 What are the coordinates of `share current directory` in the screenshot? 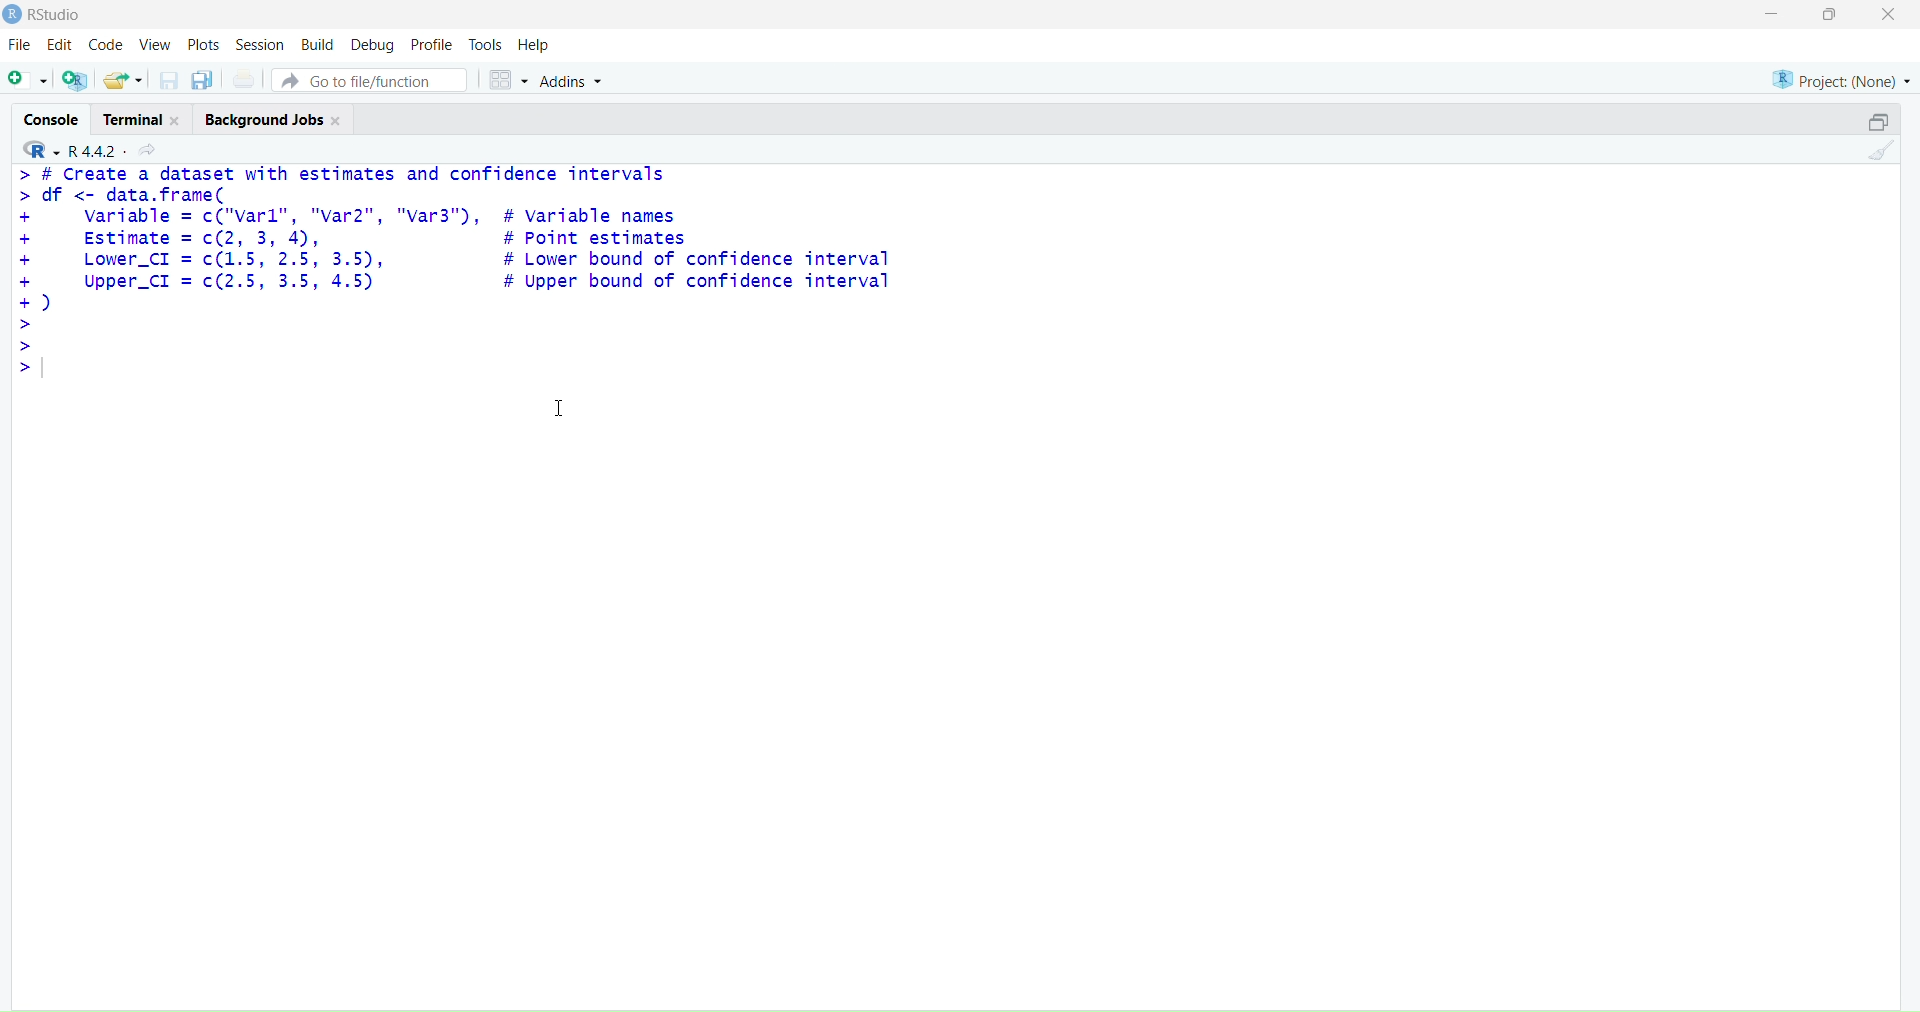 It's located at (146, 150).